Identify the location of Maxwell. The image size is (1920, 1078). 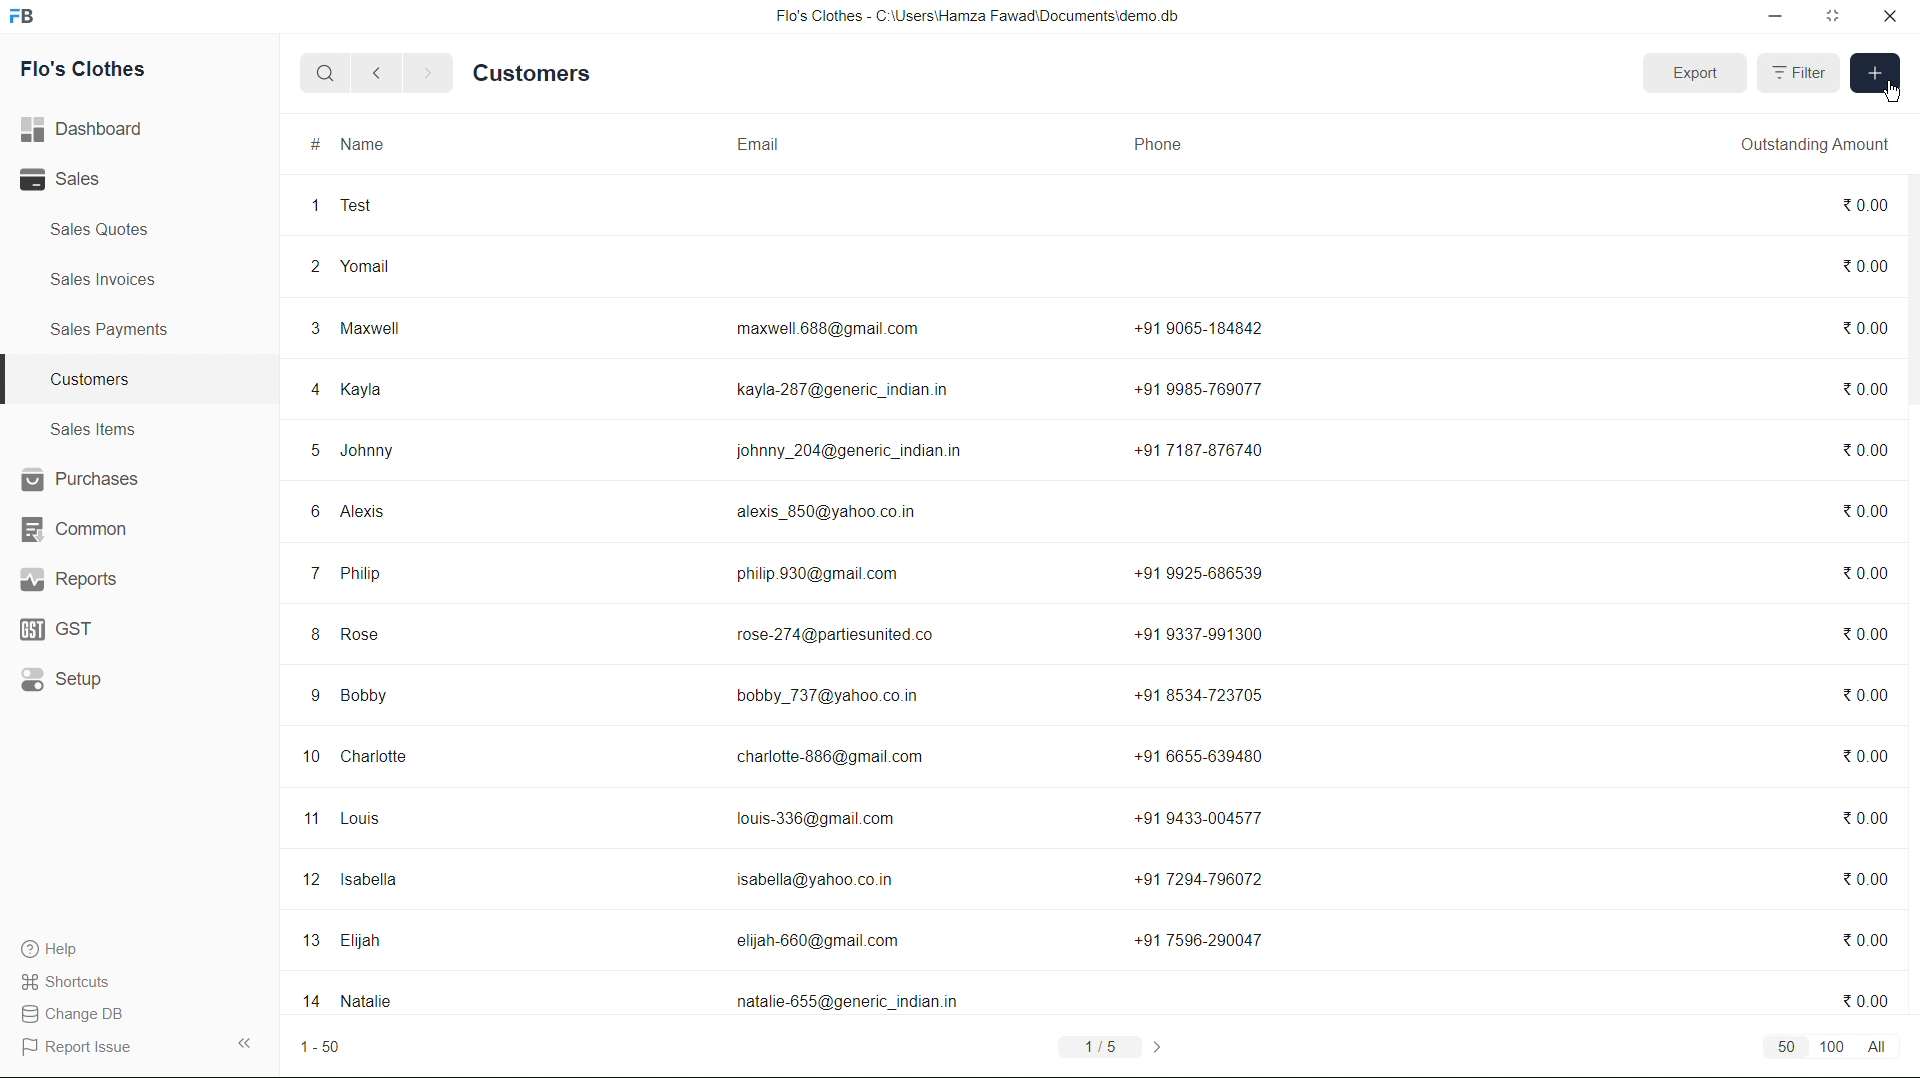
(371, 323).